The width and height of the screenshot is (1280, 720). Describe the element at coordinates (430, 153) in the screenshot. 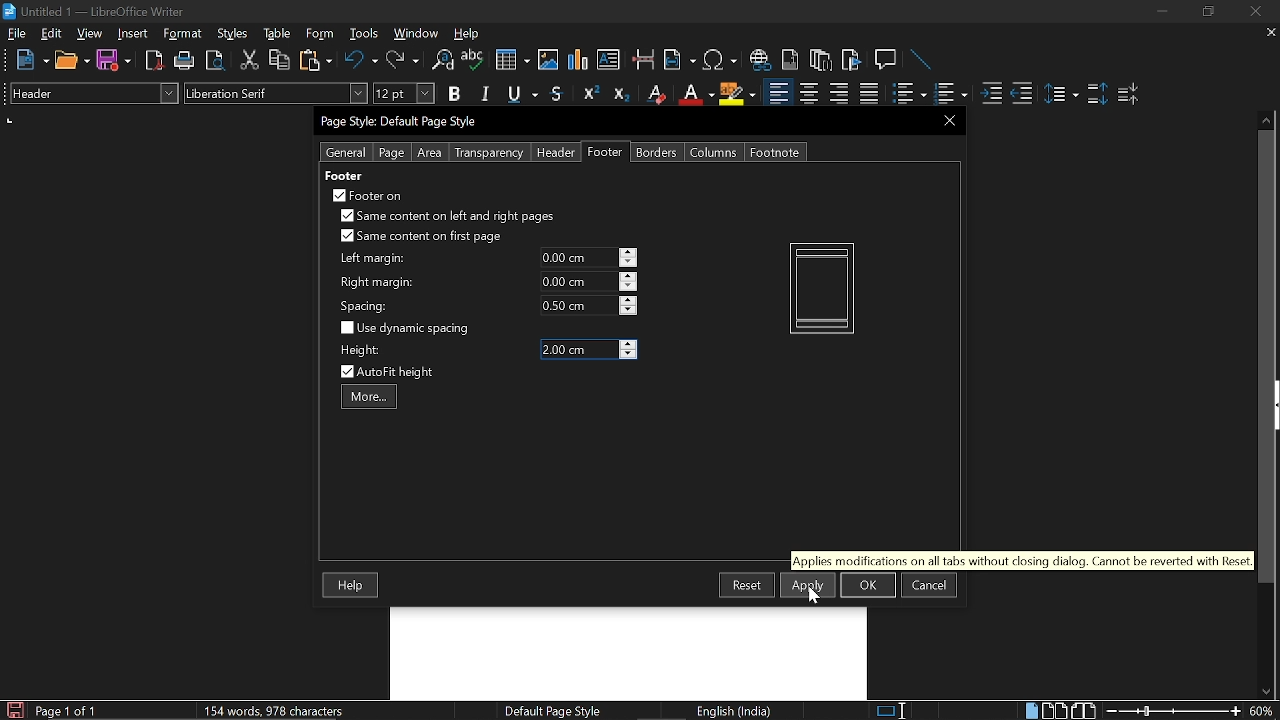

I see `Area` at that location.